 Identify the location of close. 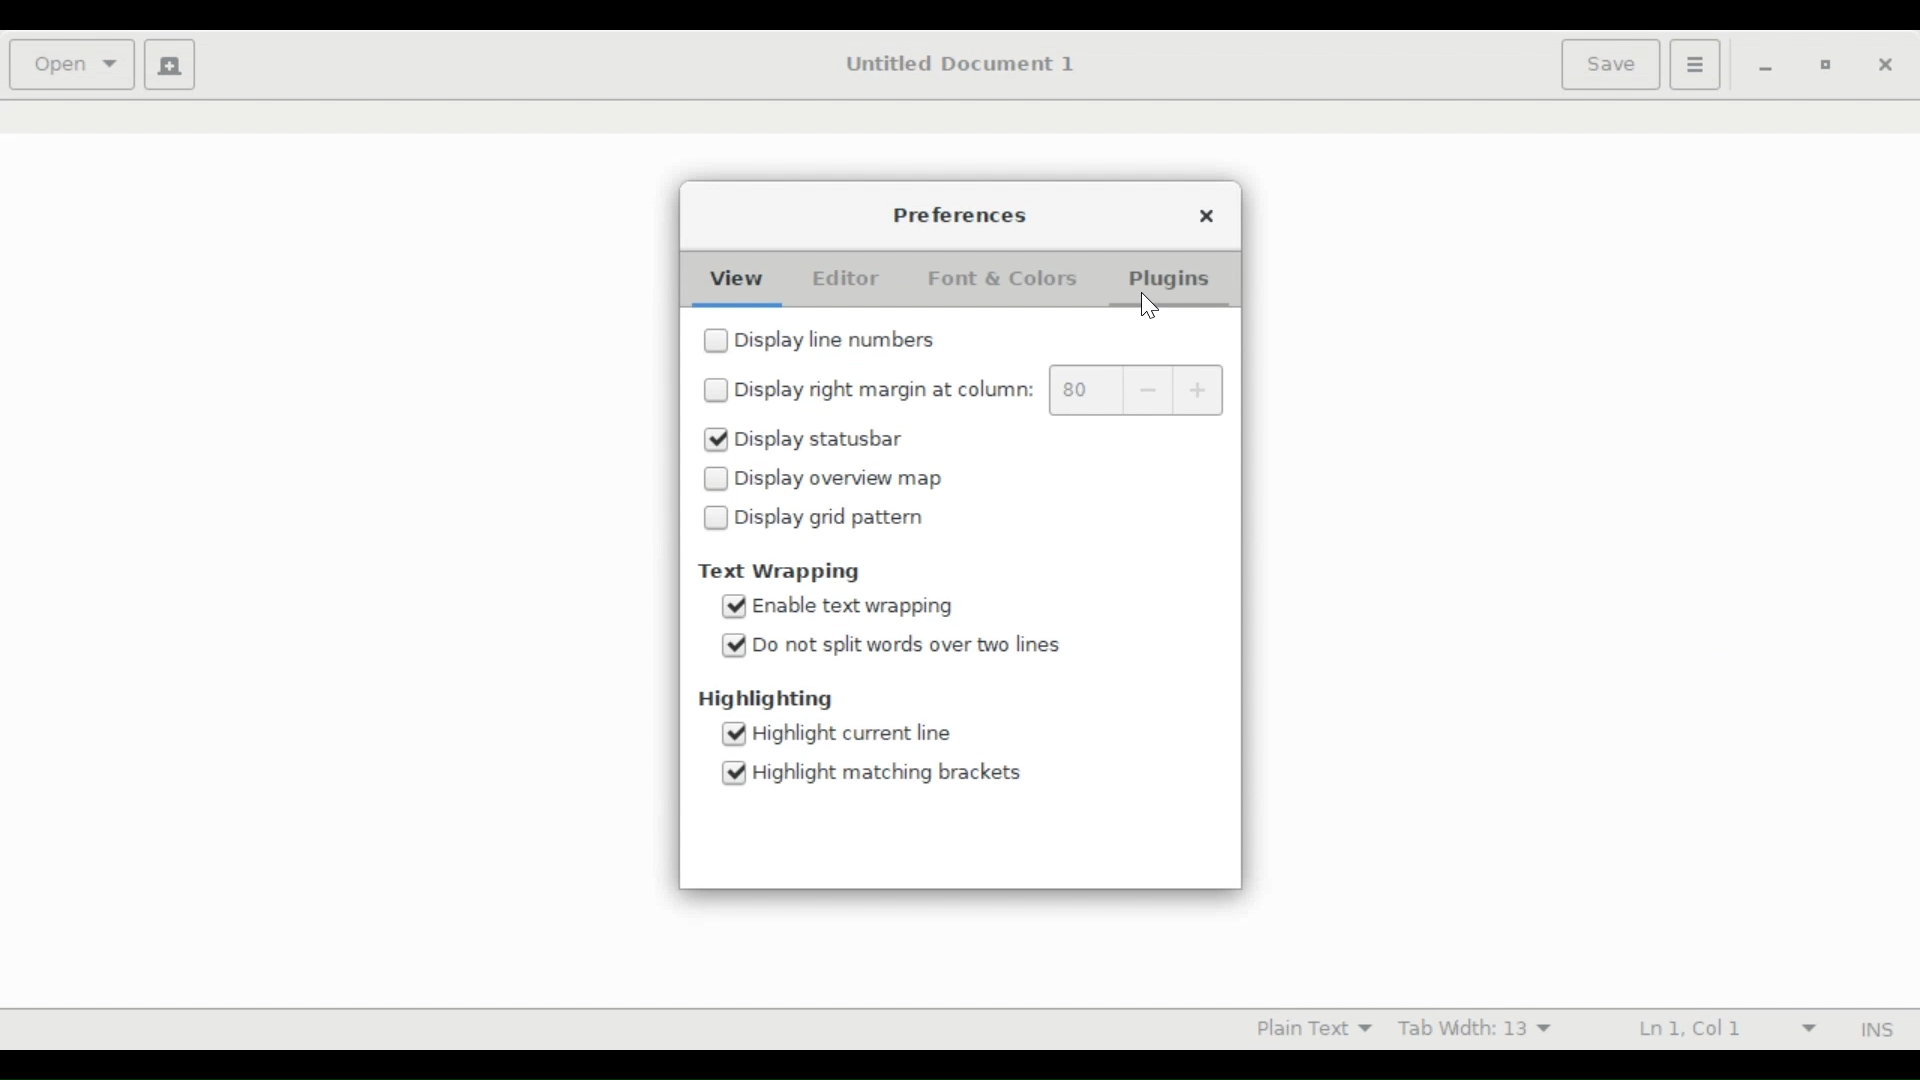
(1885, 65).